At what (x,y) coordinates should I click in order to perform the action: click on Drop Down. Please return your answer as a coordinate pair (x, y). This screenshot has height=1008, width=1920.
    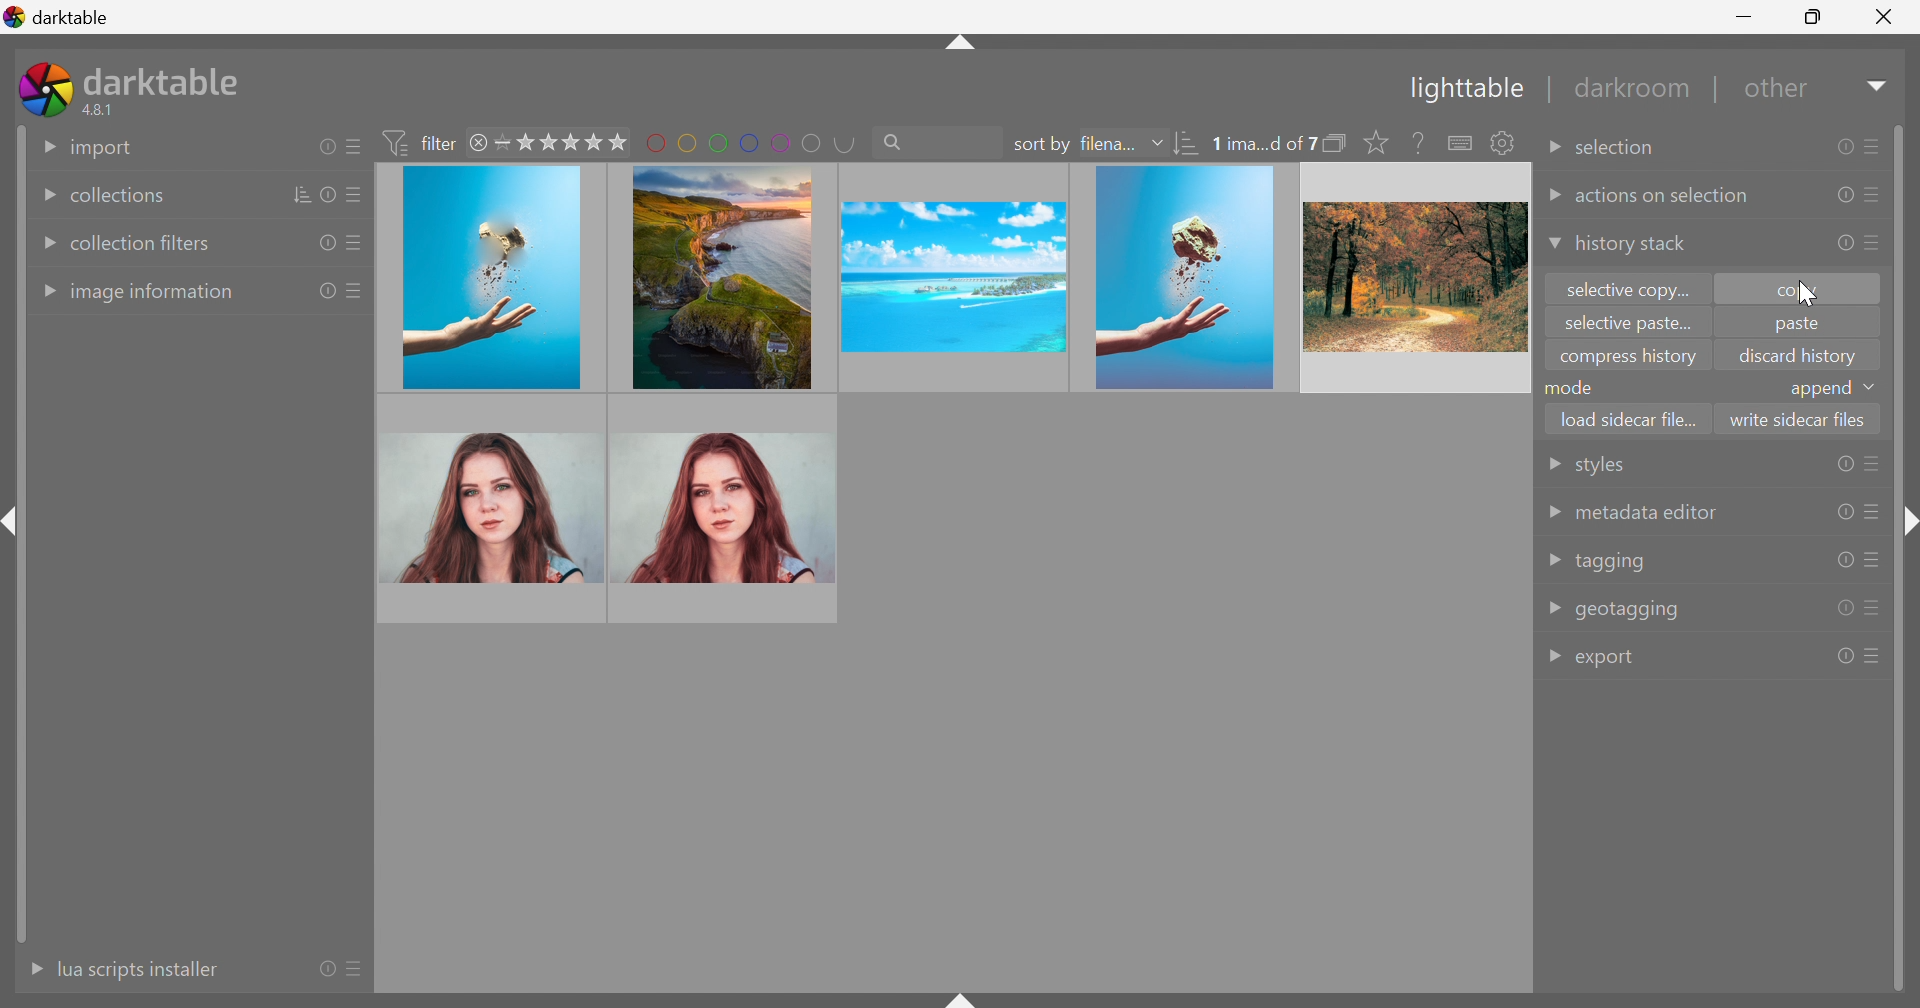
    Looking at the image, I should click on (1879, 85).